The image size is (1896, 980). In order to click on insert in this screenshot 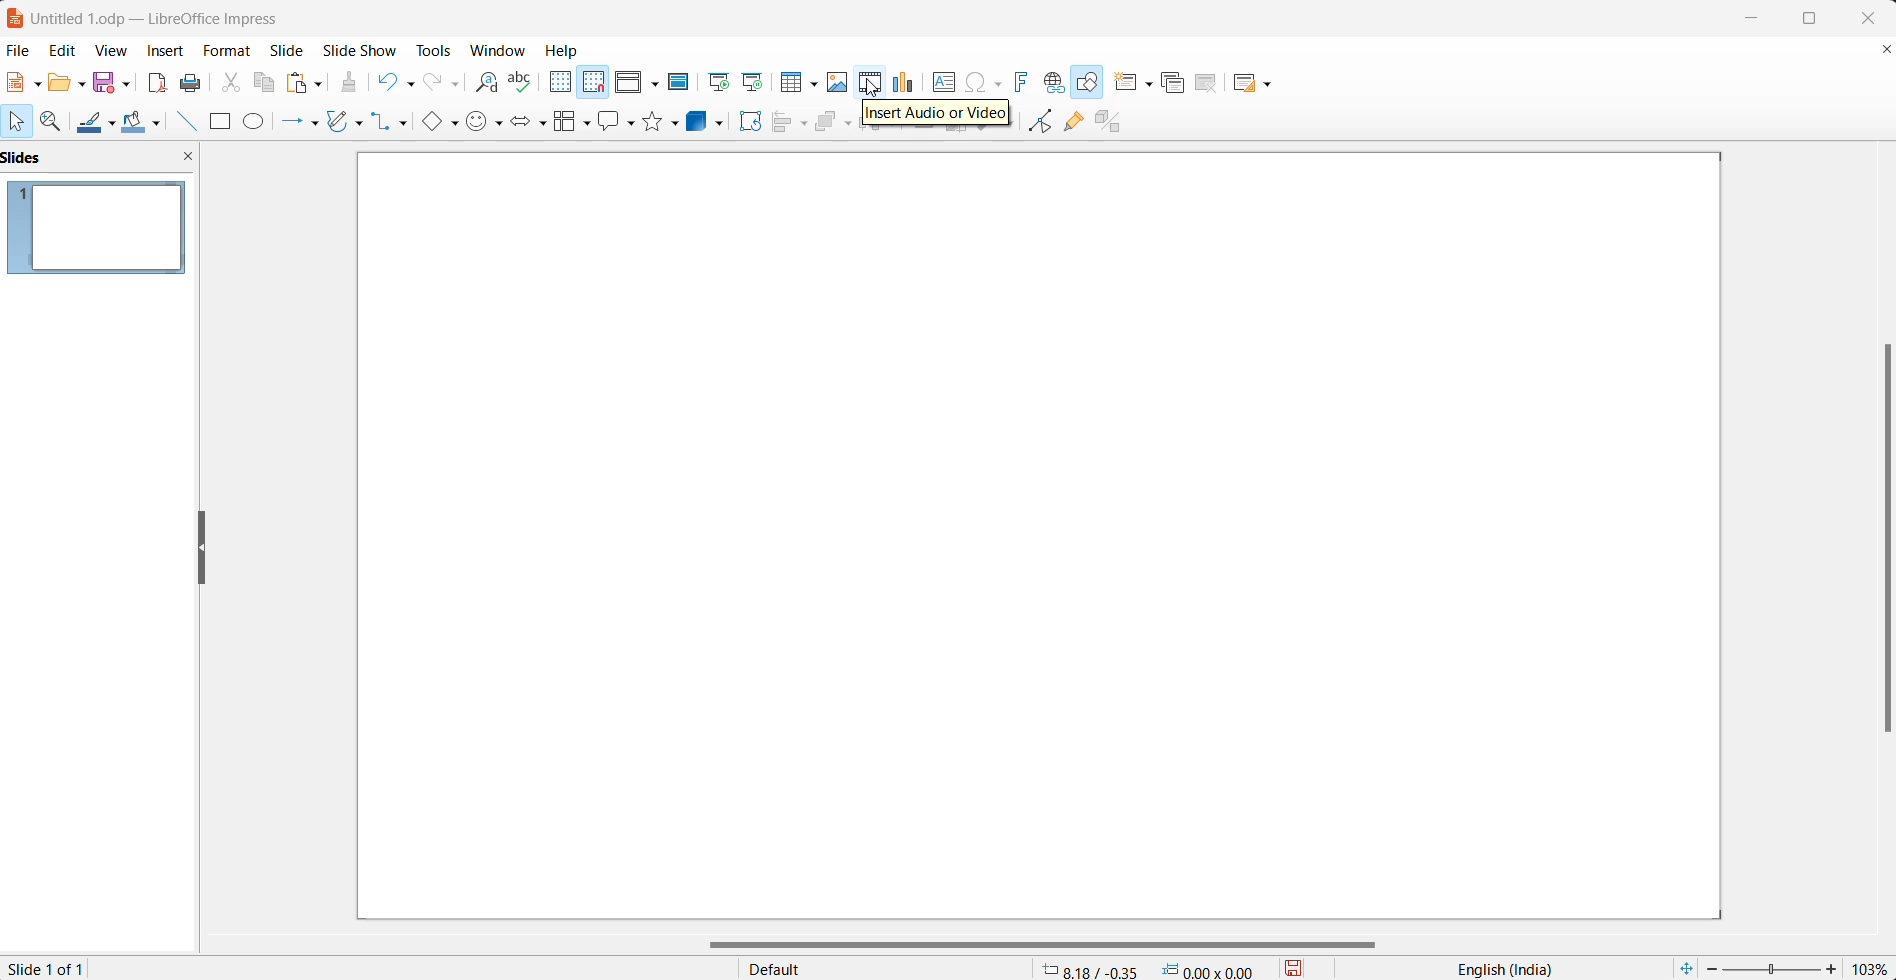, I will do `click(167, 49)`.